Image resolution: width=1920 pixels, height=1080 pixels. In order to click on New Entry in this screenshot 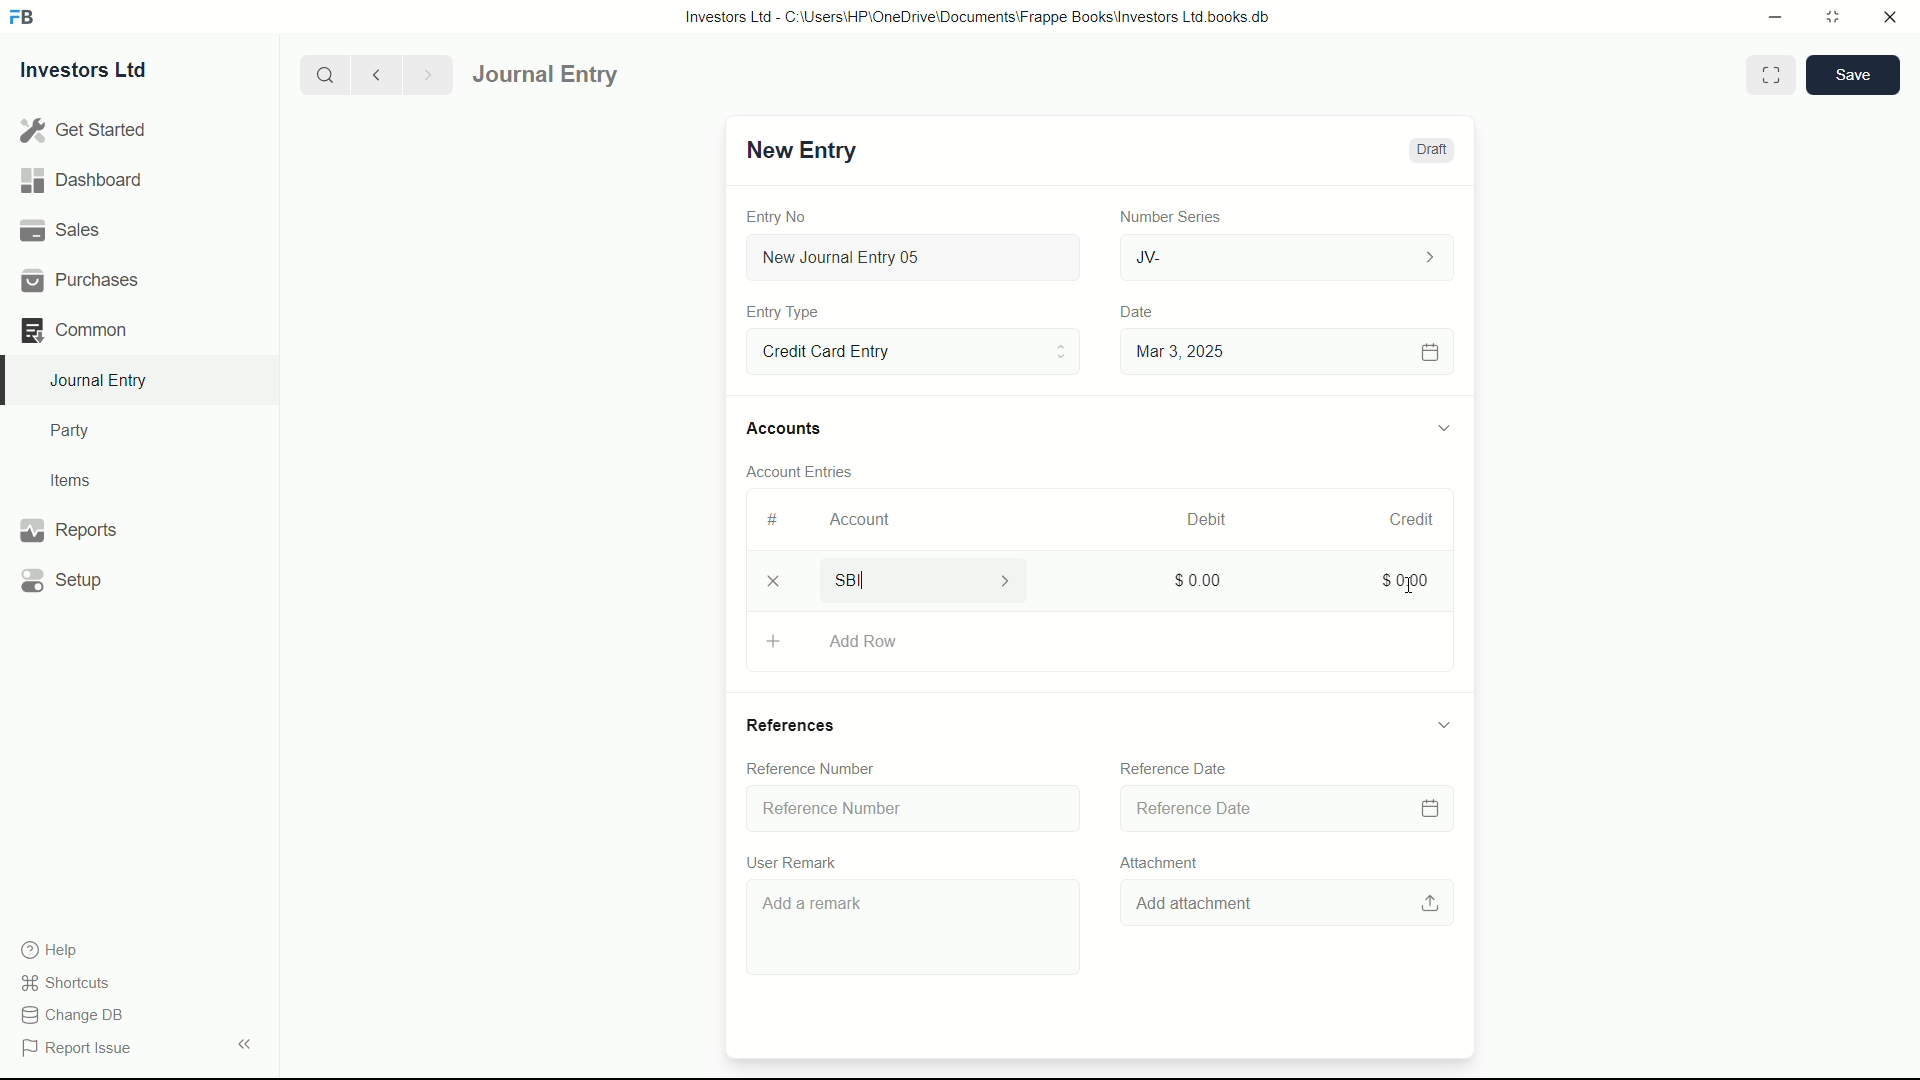, I will do `click(798, 150)`.